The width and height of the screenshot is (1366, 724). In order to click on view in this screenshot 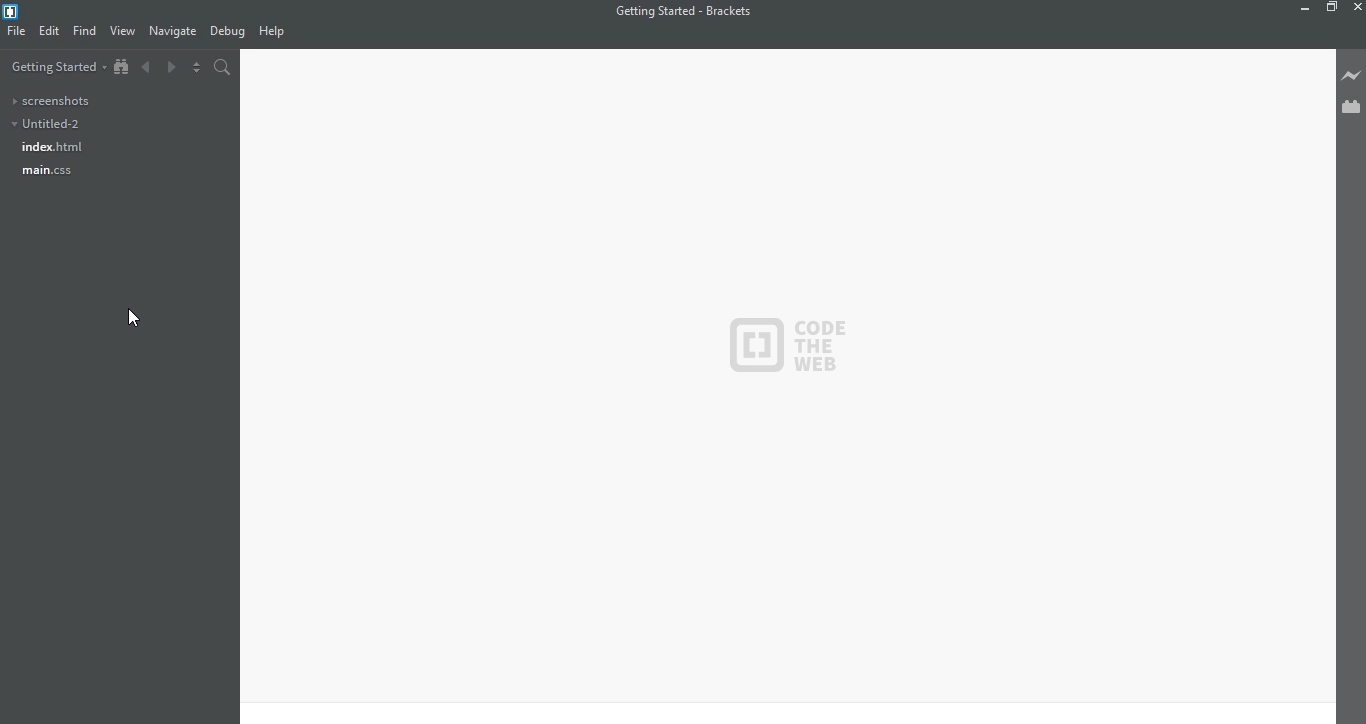, I will do `click(123, 31)`.